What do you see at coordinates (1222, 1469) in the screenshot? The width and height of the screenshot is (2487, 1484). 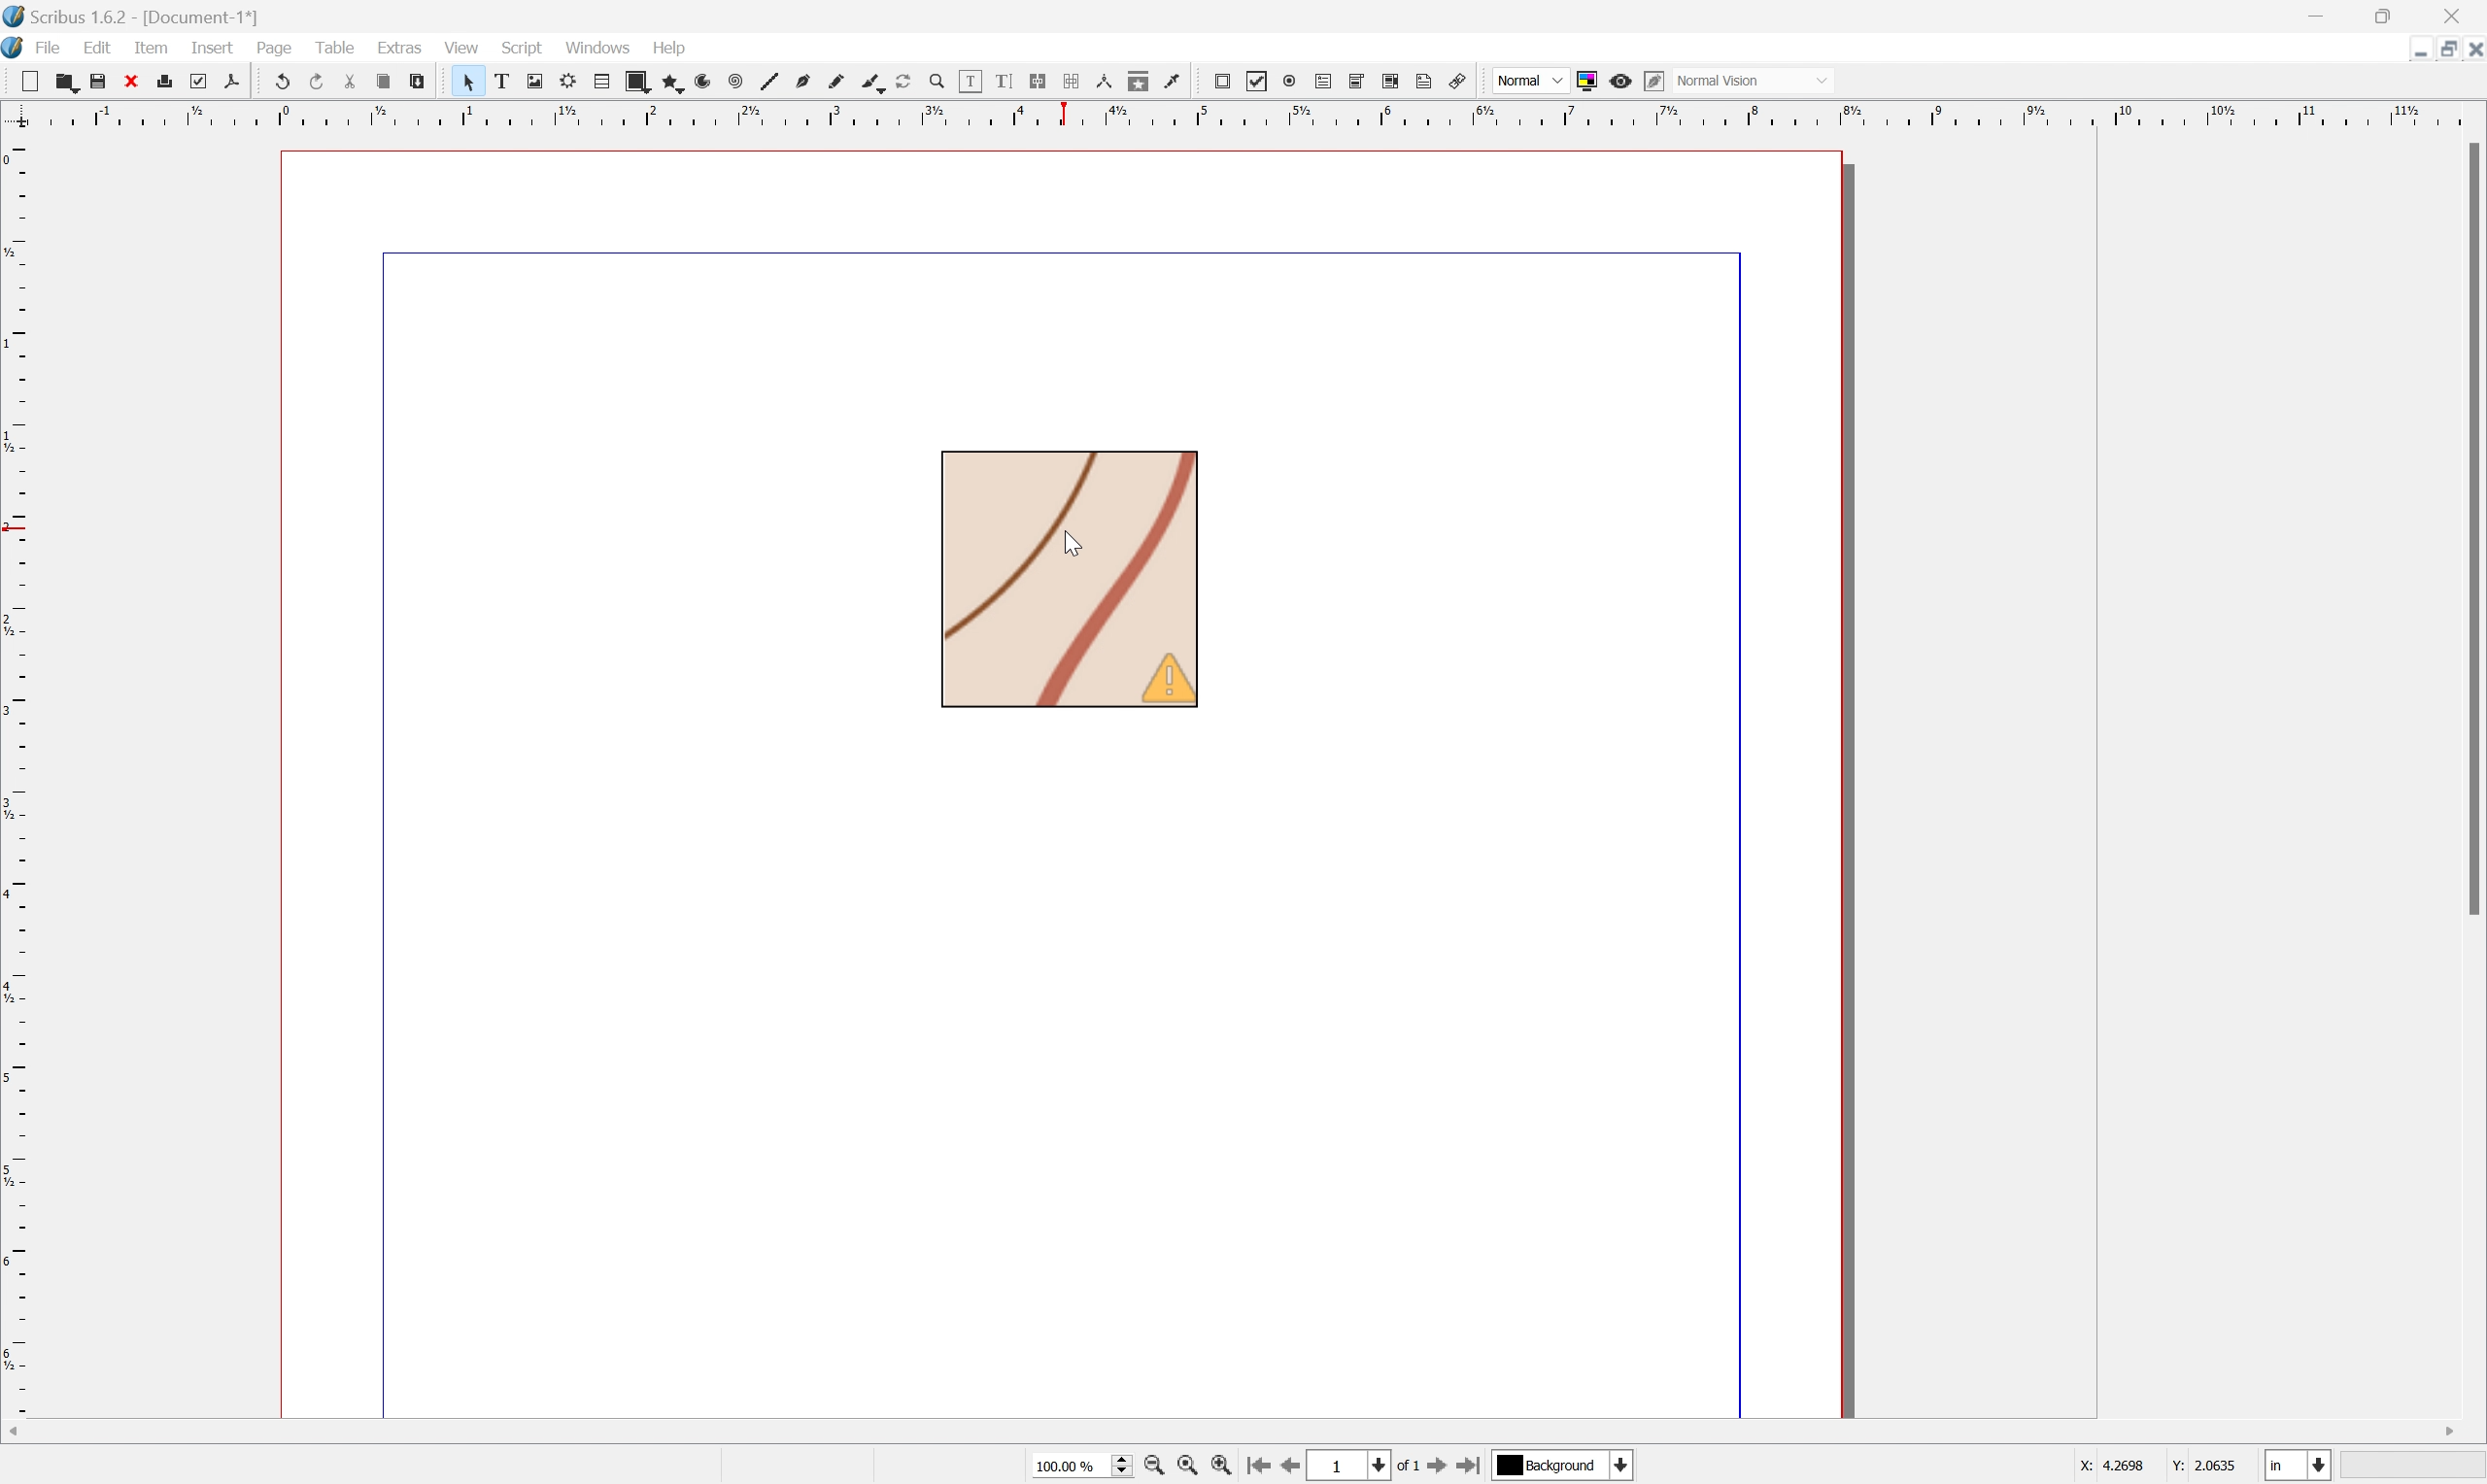 I see `Zoom in by the stepping value in tools preferences` at bounding box center [1222, 1469].